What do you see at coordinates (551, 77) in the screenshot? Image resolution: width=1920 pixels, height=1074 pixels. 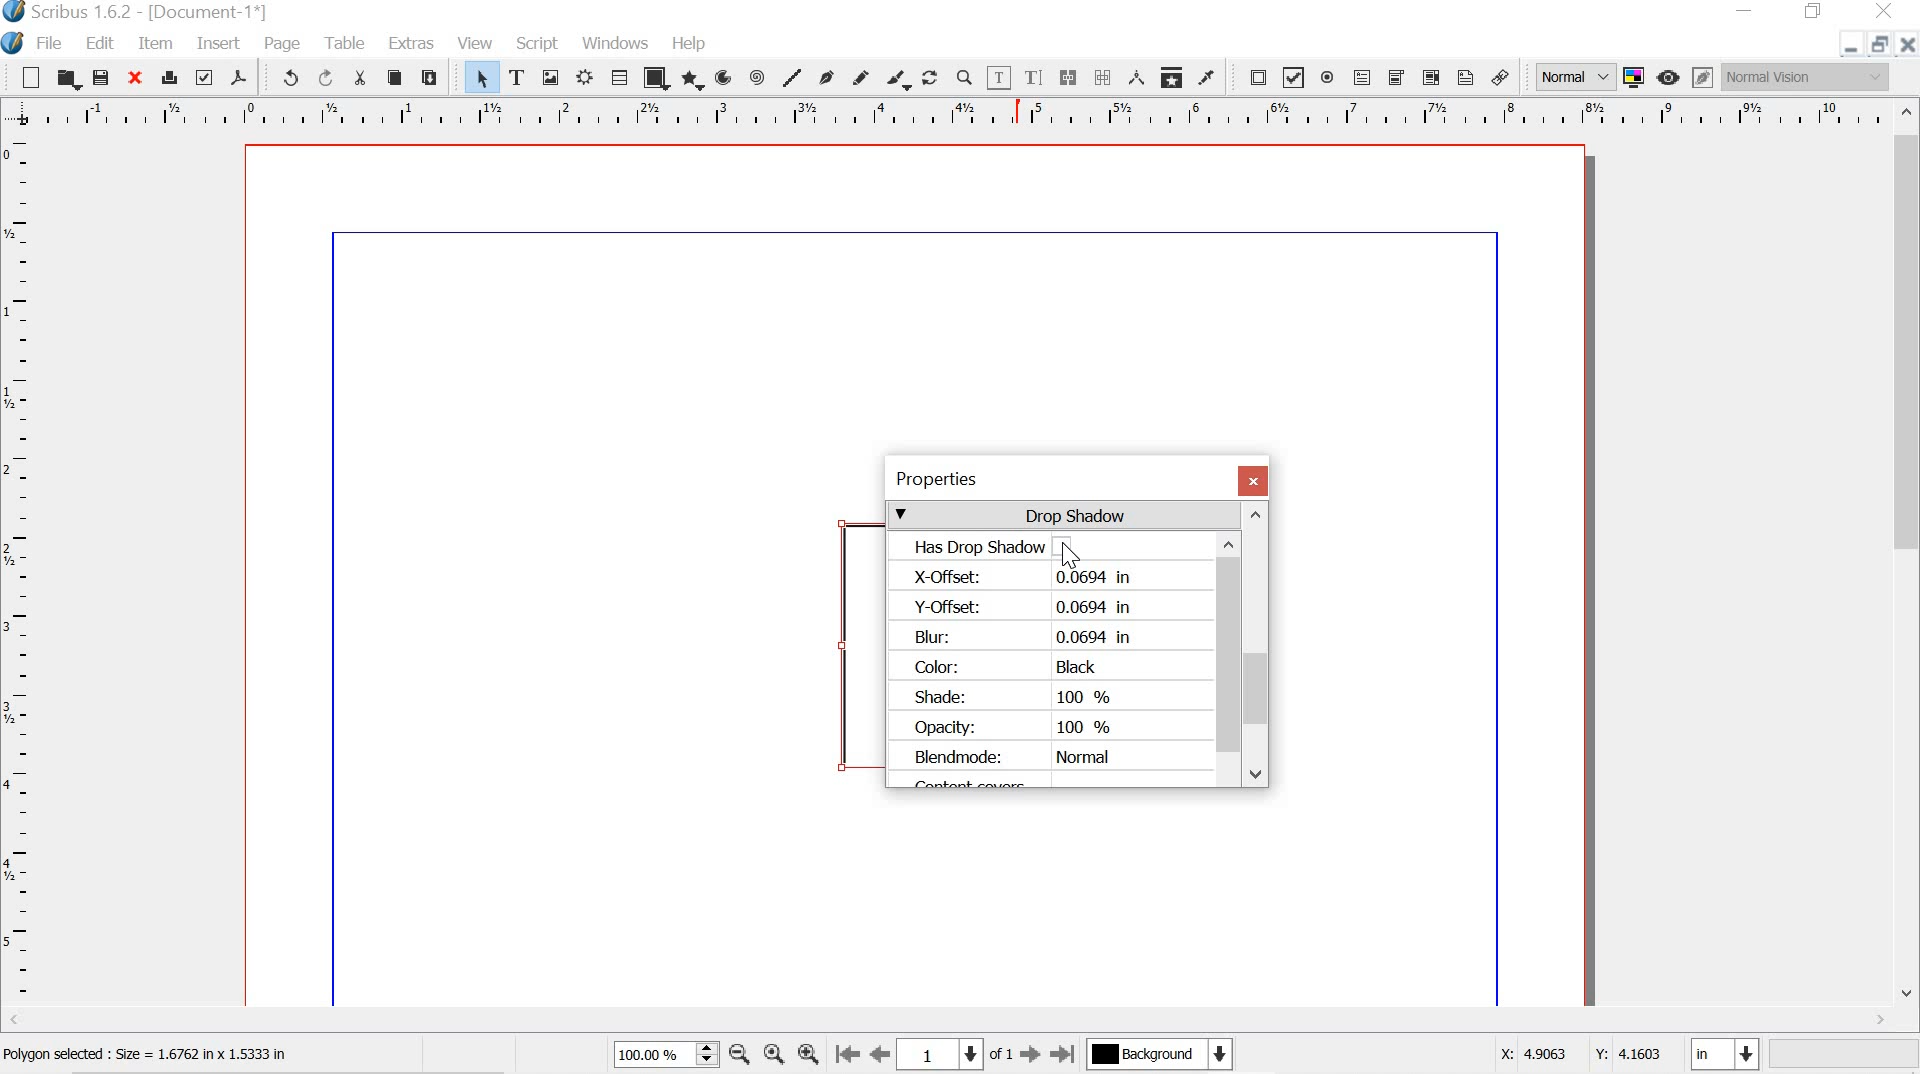 I see `image frame` at bounding box center [551, 77].